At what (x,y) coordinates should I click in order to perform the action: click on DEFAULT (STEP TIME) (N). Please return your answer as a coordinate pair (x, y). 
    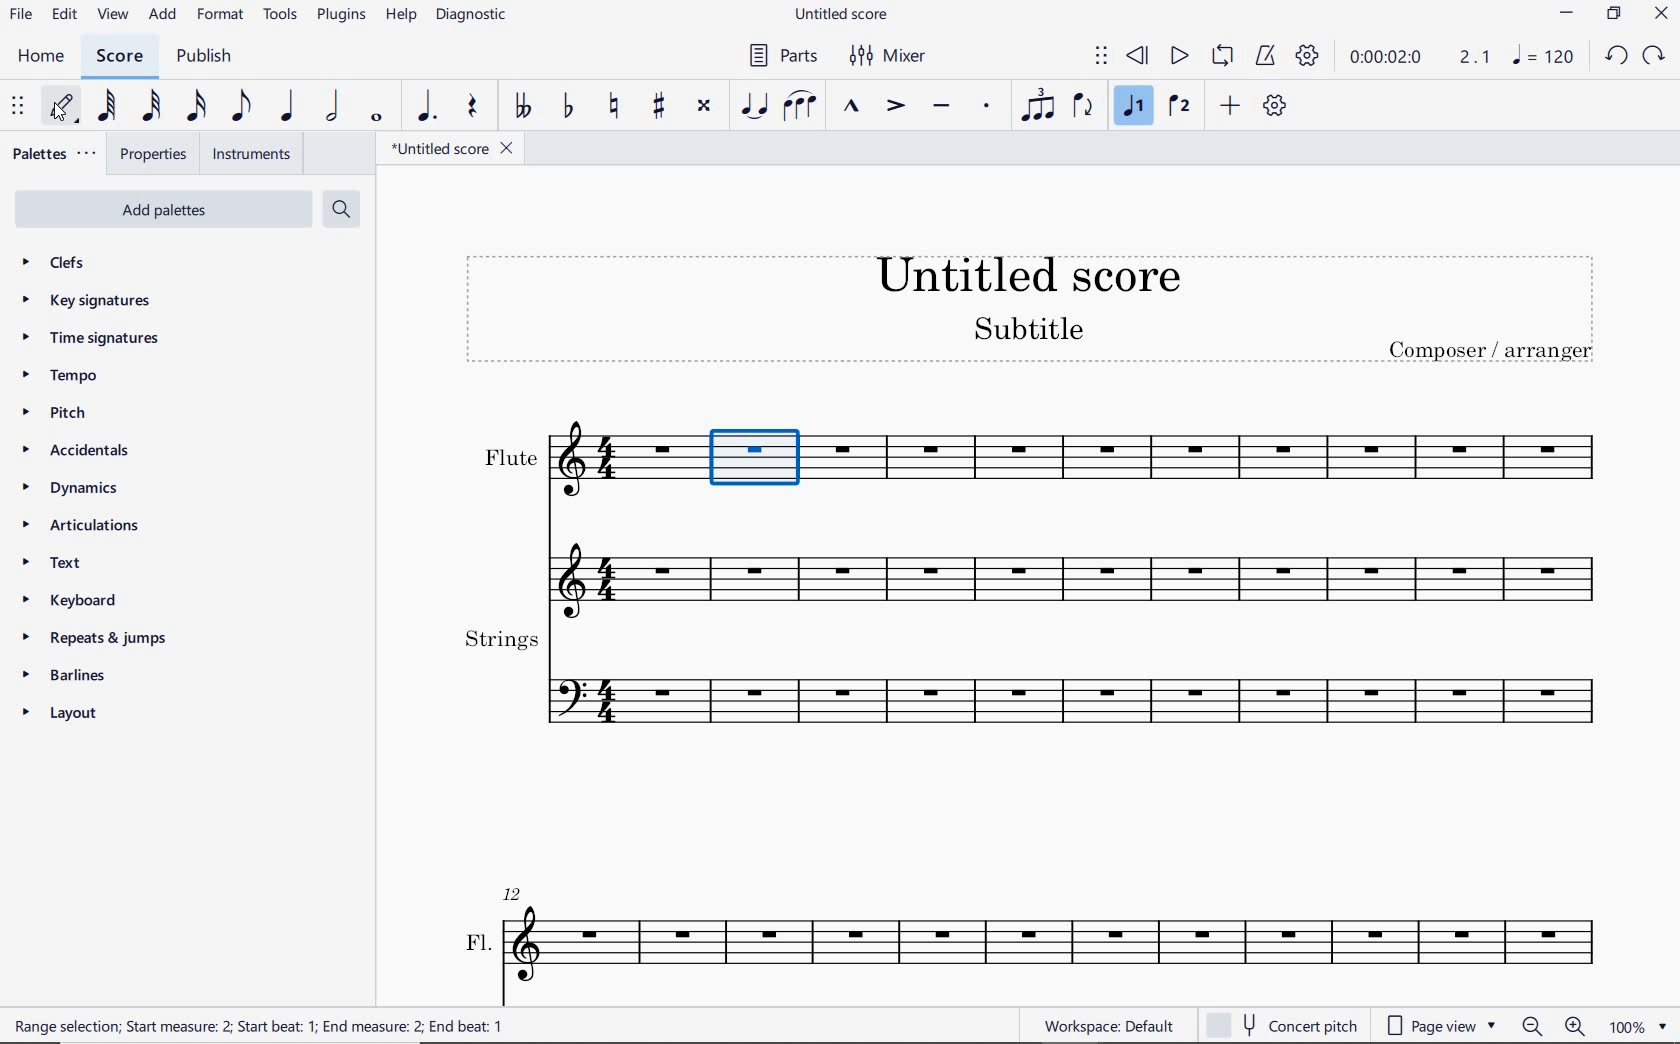
    Looking at the image, I should click on (61, 107).